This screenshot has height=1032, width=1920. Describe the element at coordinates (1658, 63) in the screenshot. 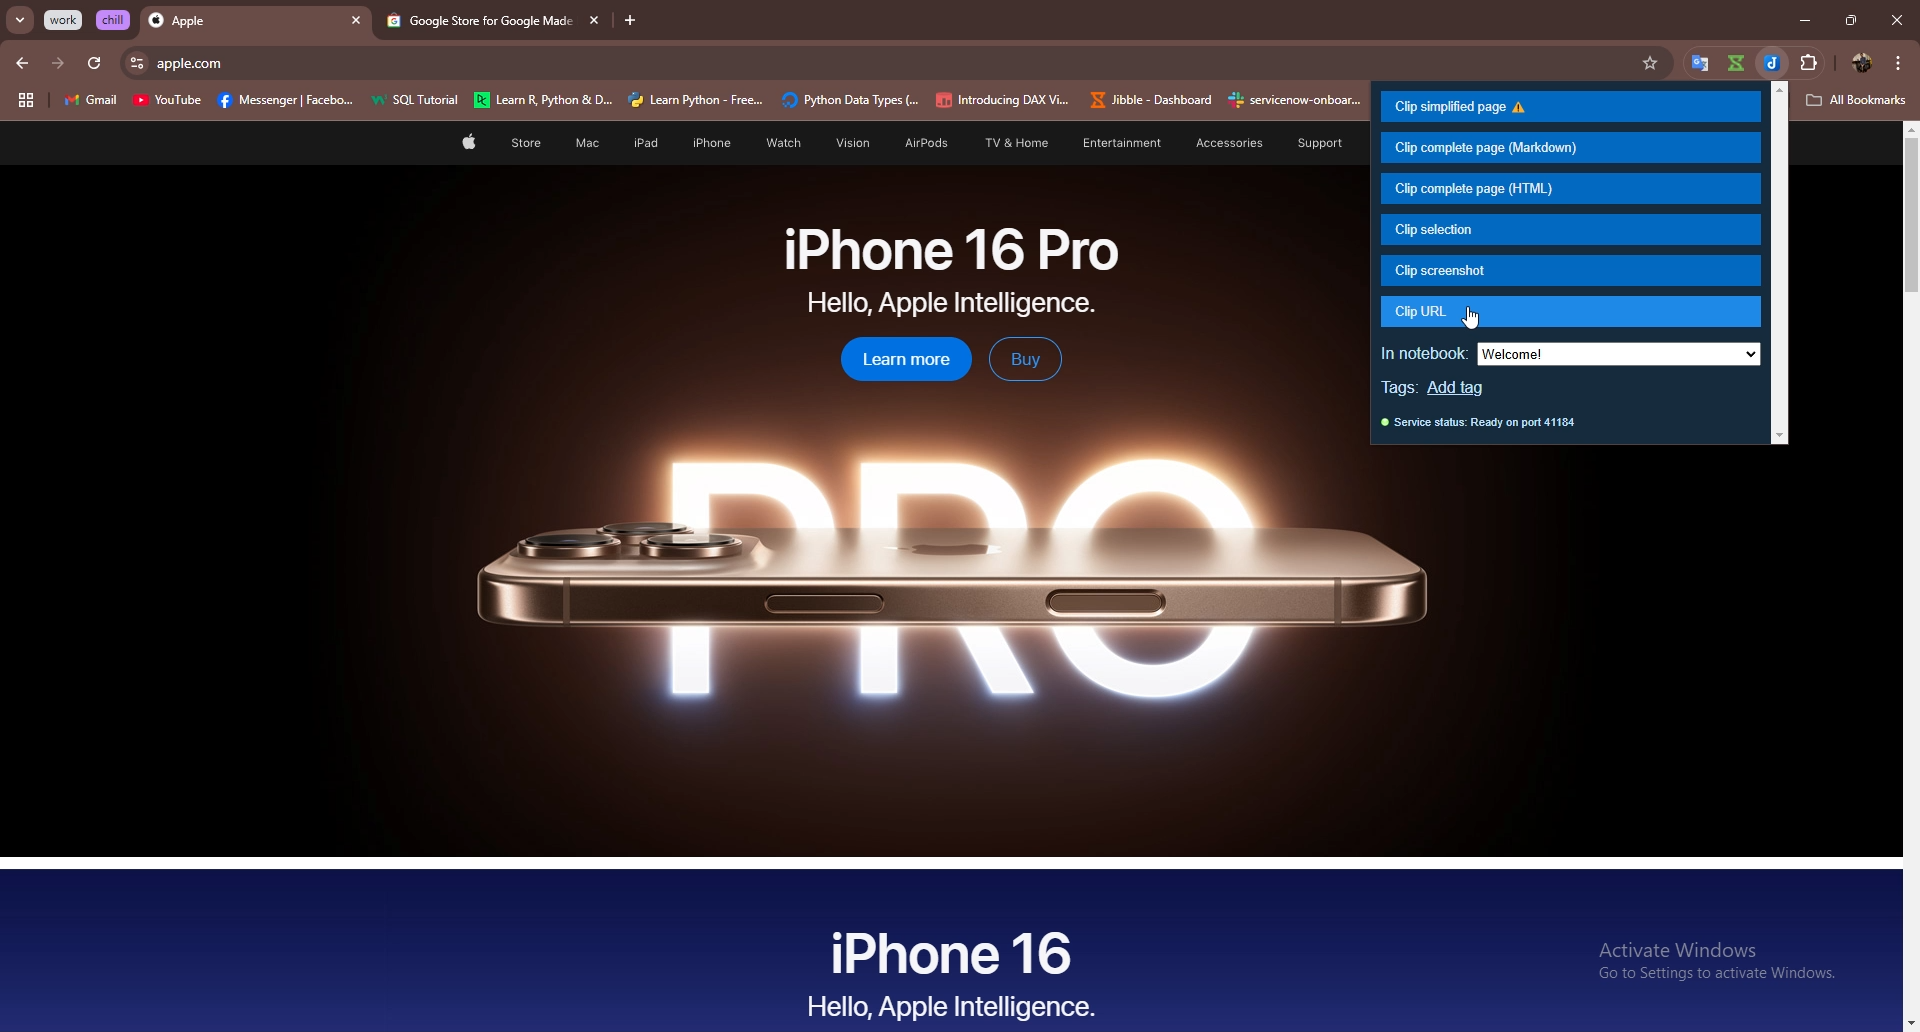

I see `favorites` at that location.